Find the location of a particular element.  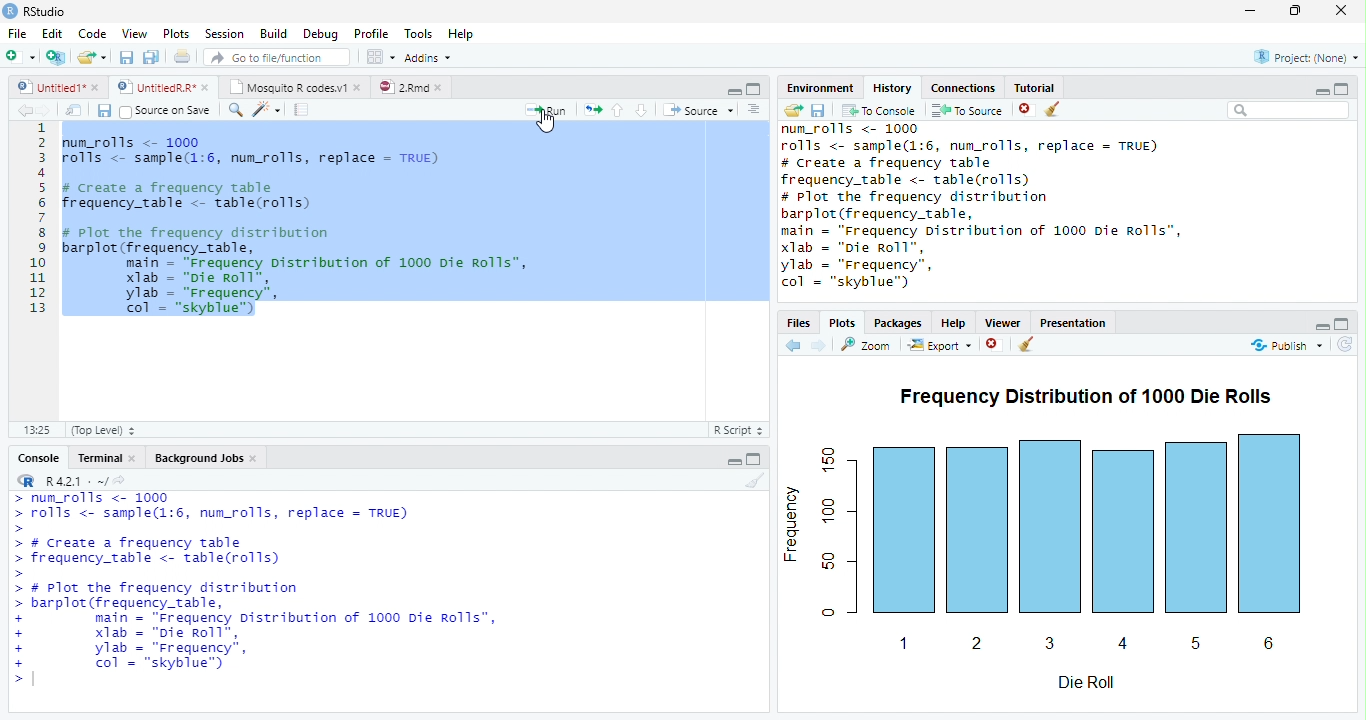

Chart is located at coordinates (1090, 525).